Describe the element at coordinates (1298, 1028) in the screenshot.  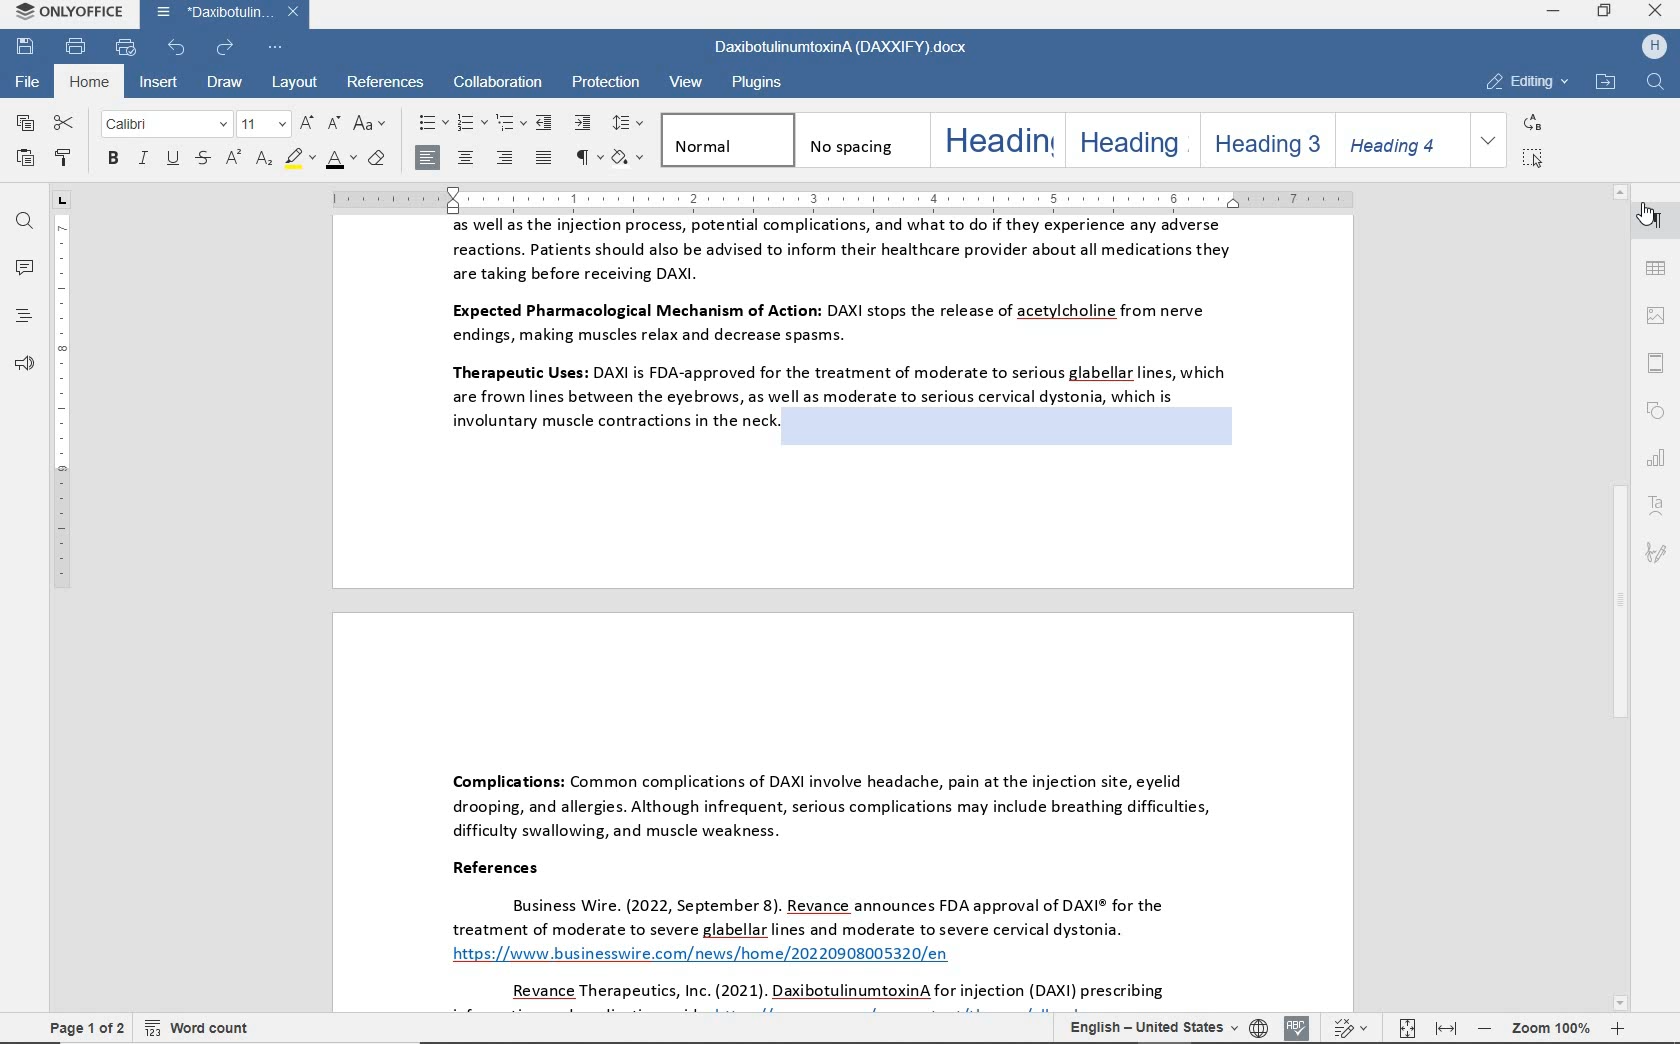
I see `spell checking` at that location.